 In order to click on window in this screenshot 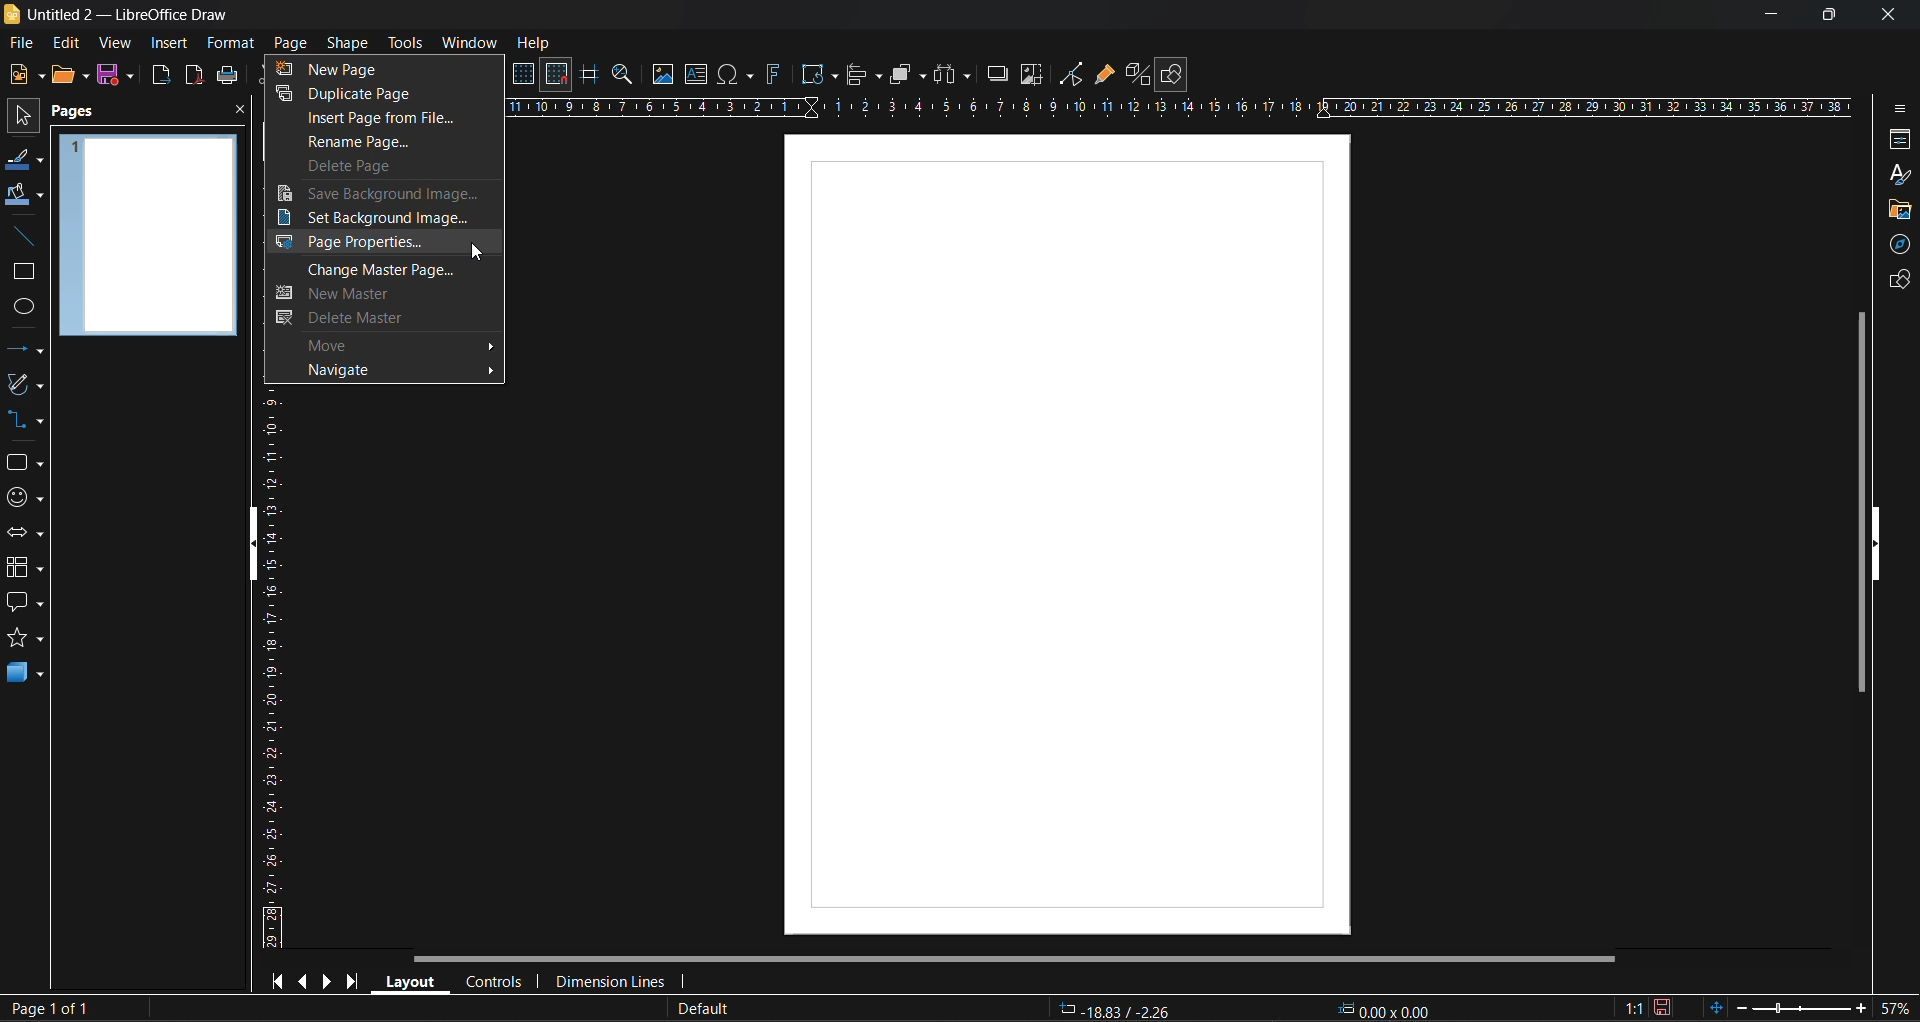, I will do `click(474, 41)`.